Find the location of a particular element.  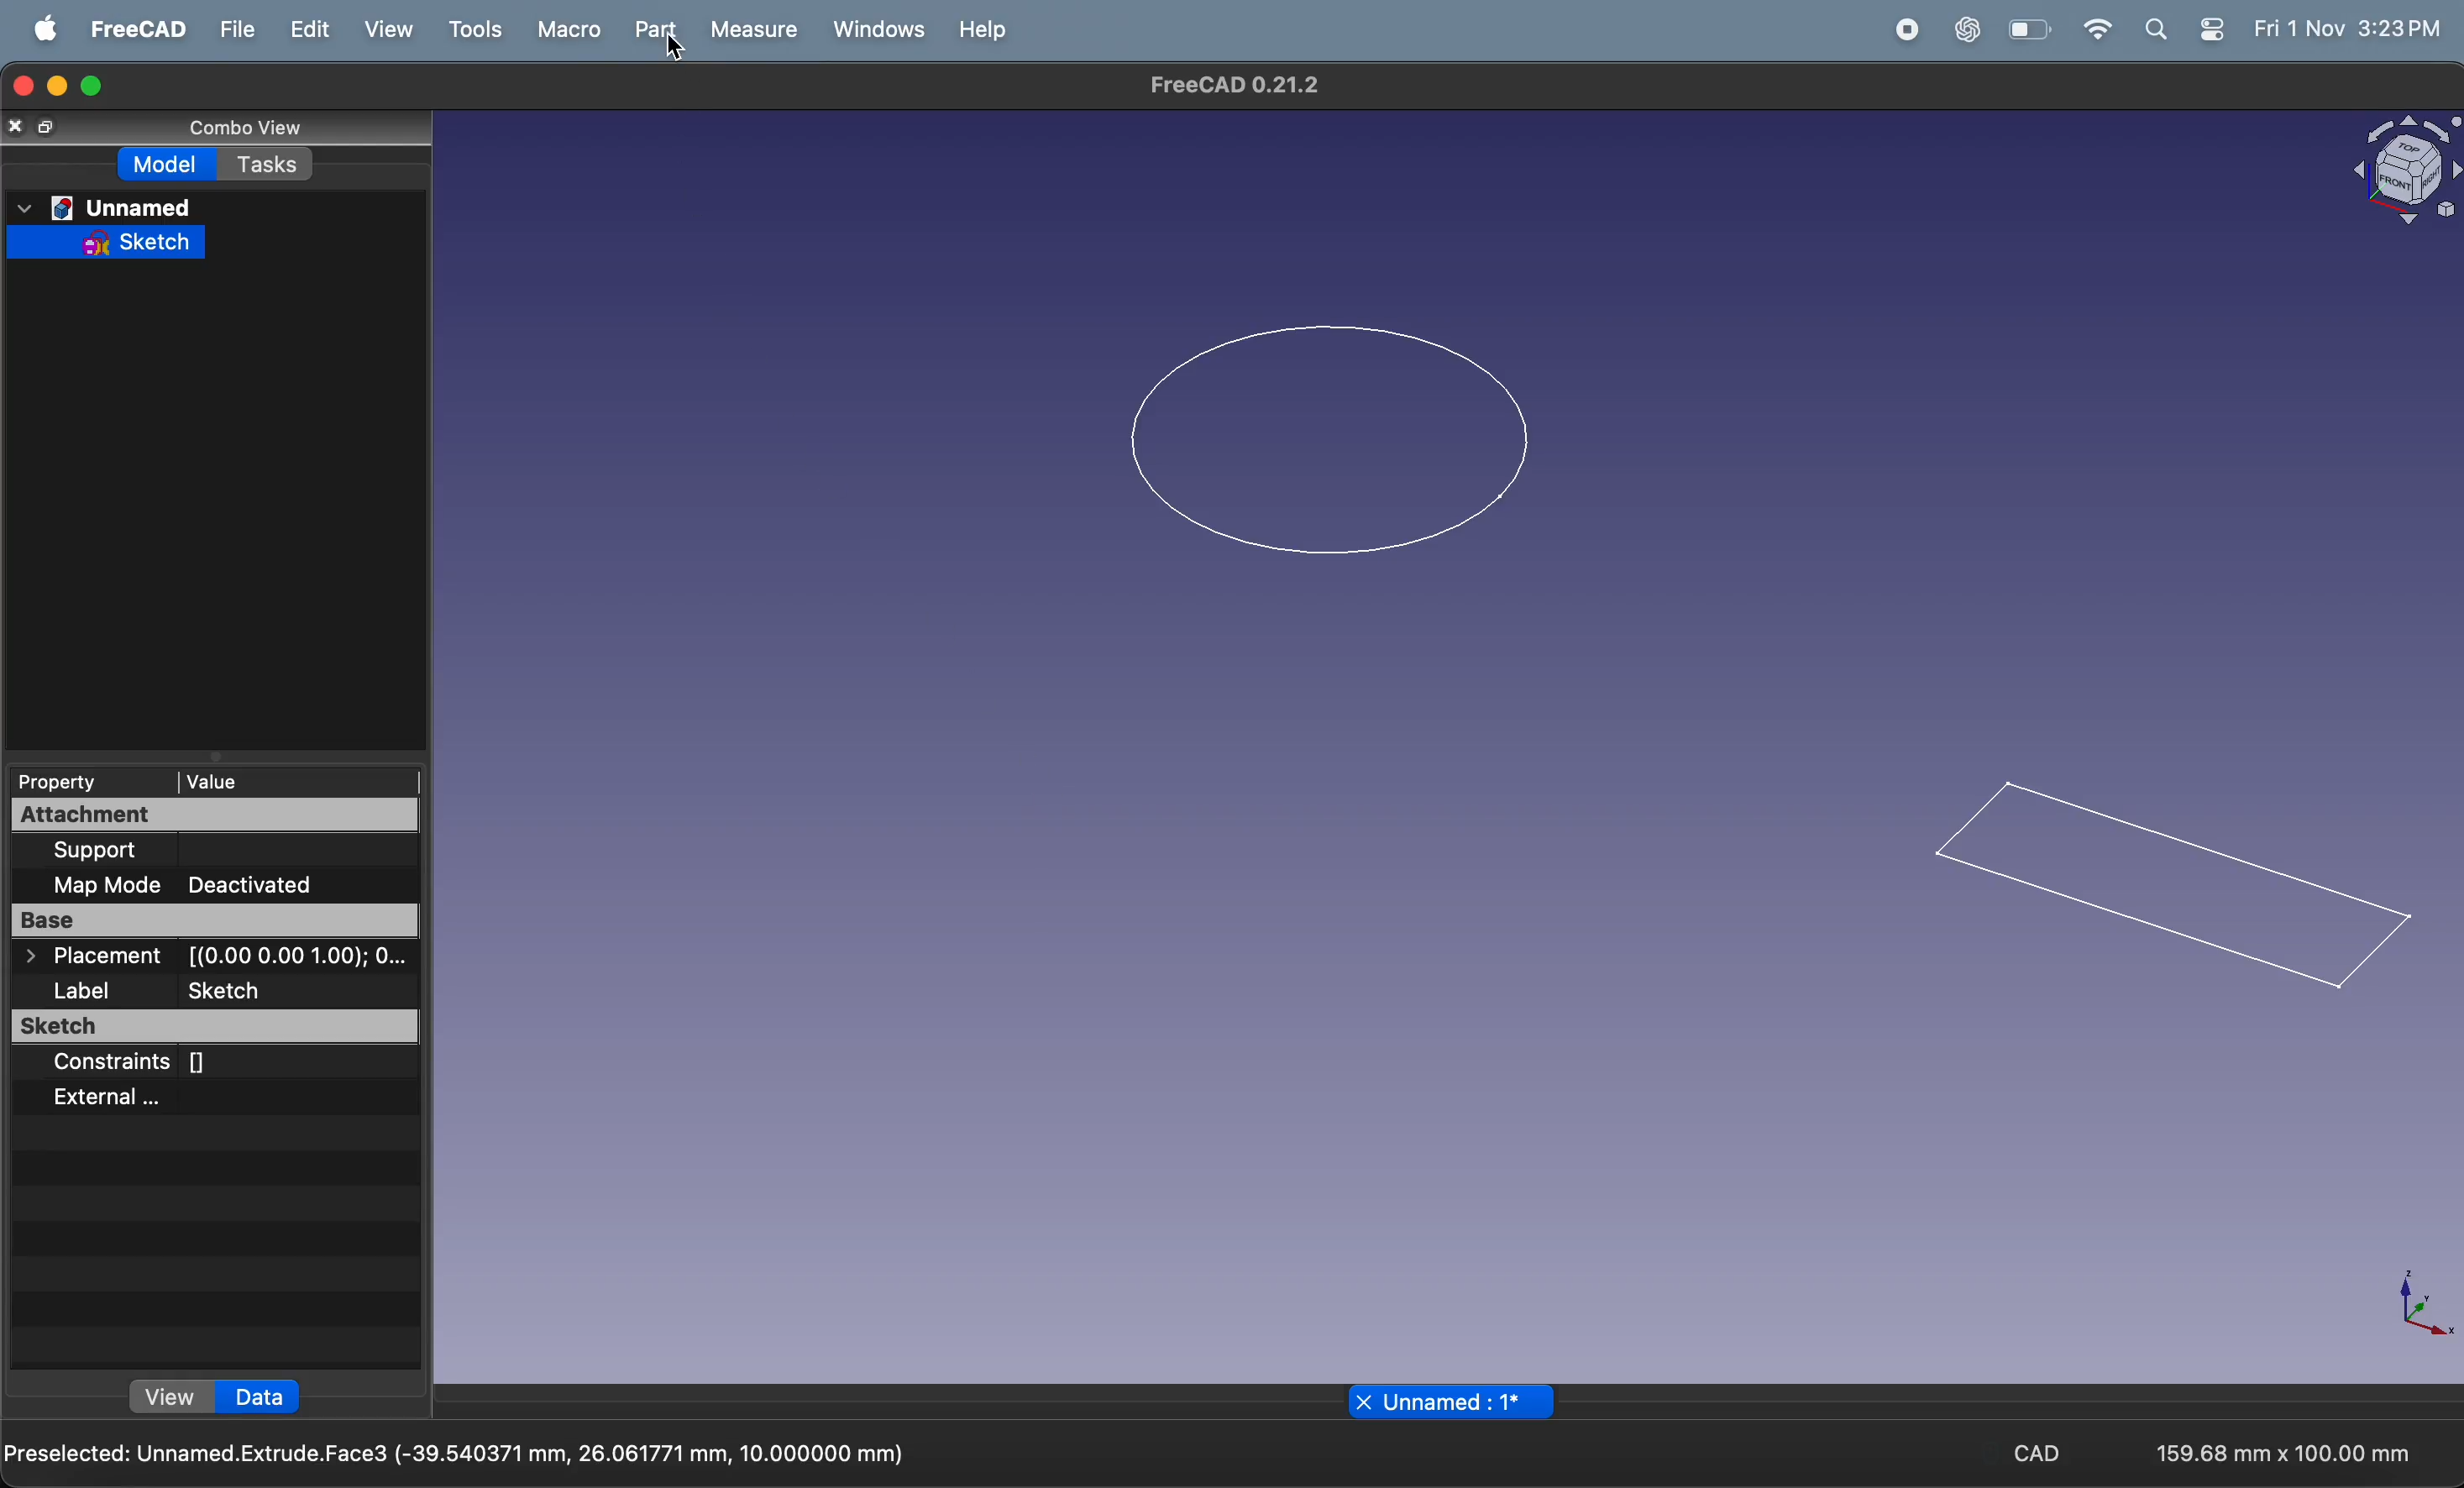

axis is located at coordinates (2417, 1305).